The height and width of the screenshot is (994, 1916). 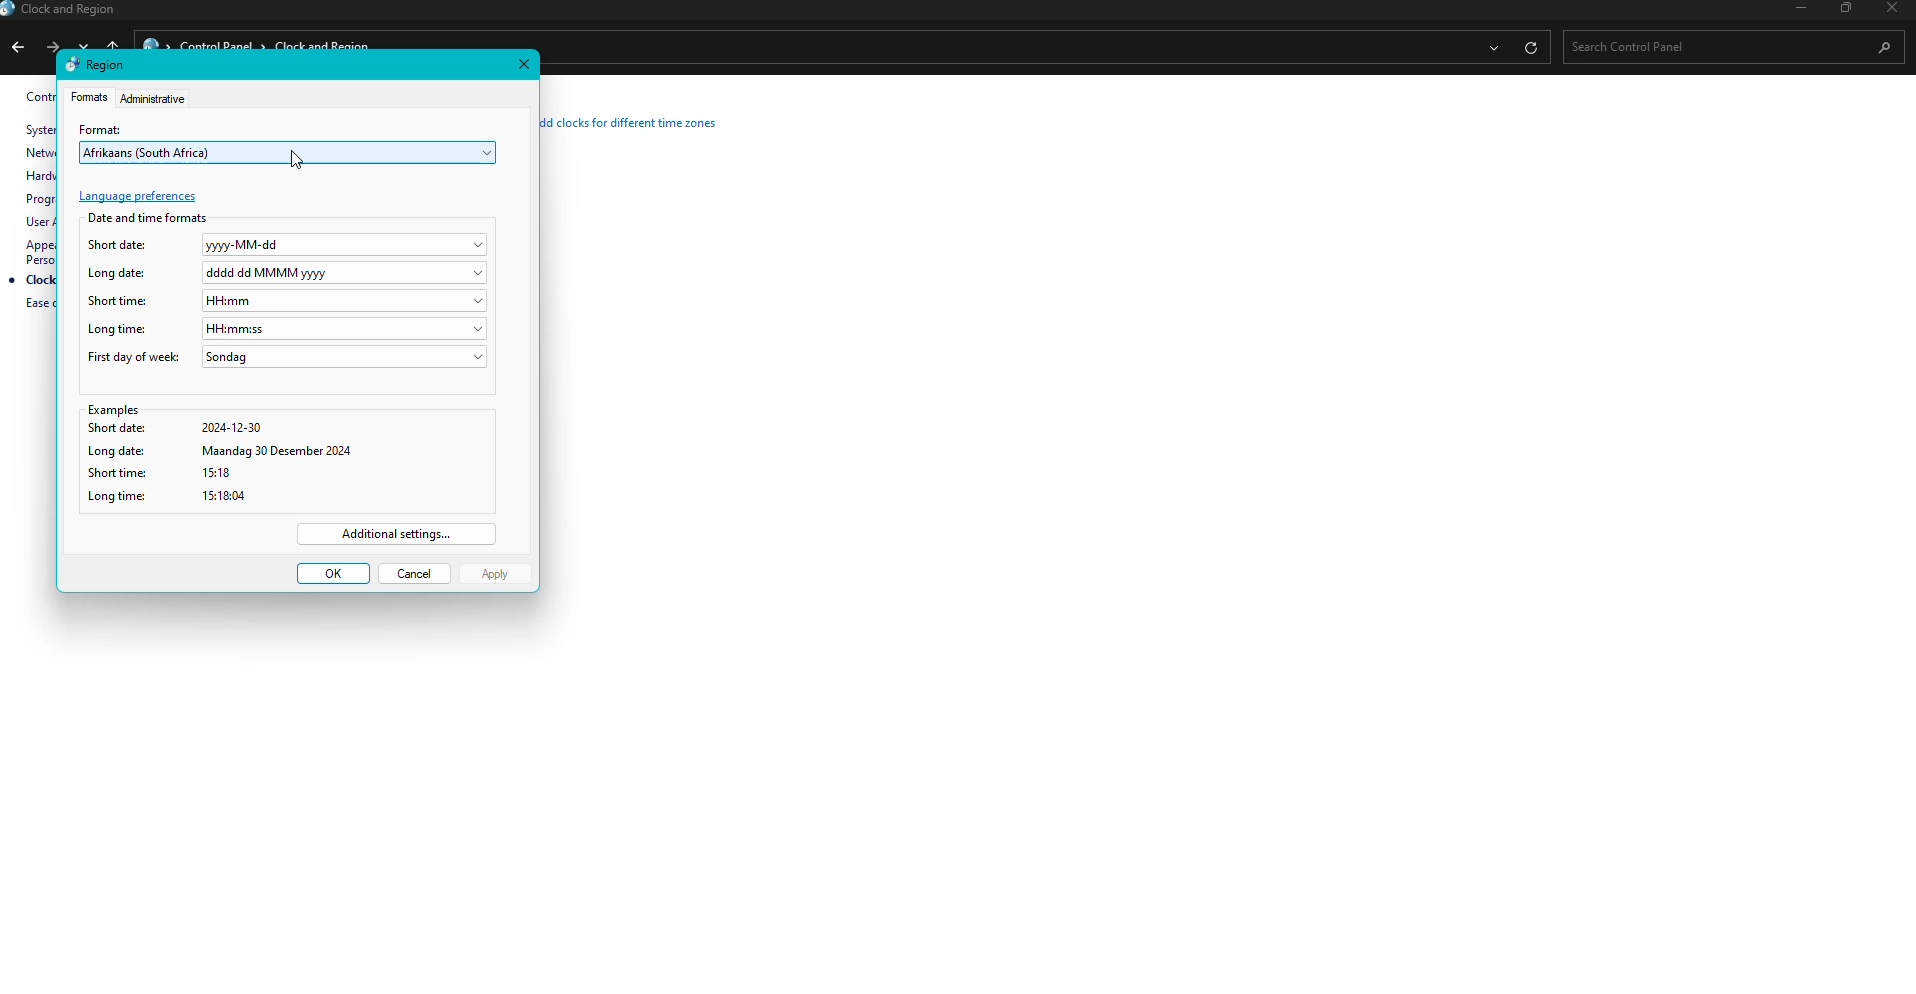 I want to click on Additional Settings, so click(x=398, y=534).